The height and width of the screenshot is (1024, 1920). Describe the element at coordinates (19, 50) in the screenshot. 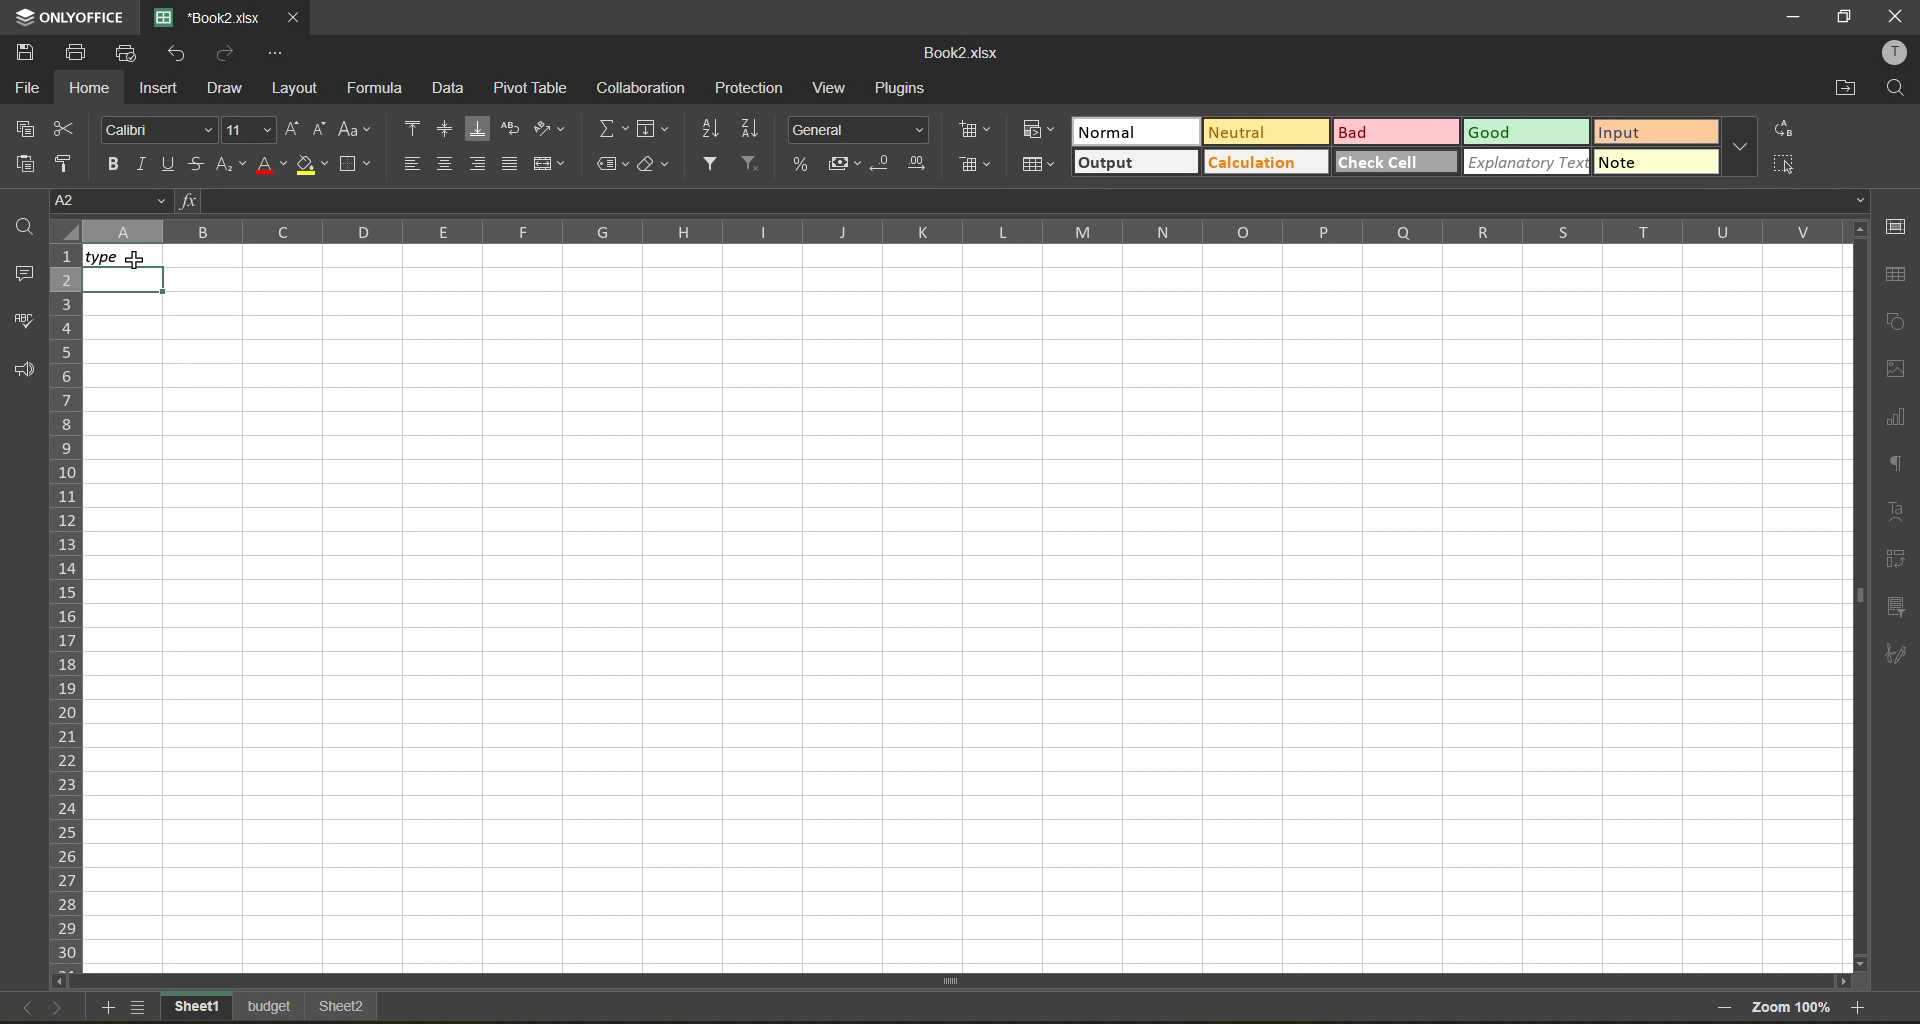

I see `save` at that location.